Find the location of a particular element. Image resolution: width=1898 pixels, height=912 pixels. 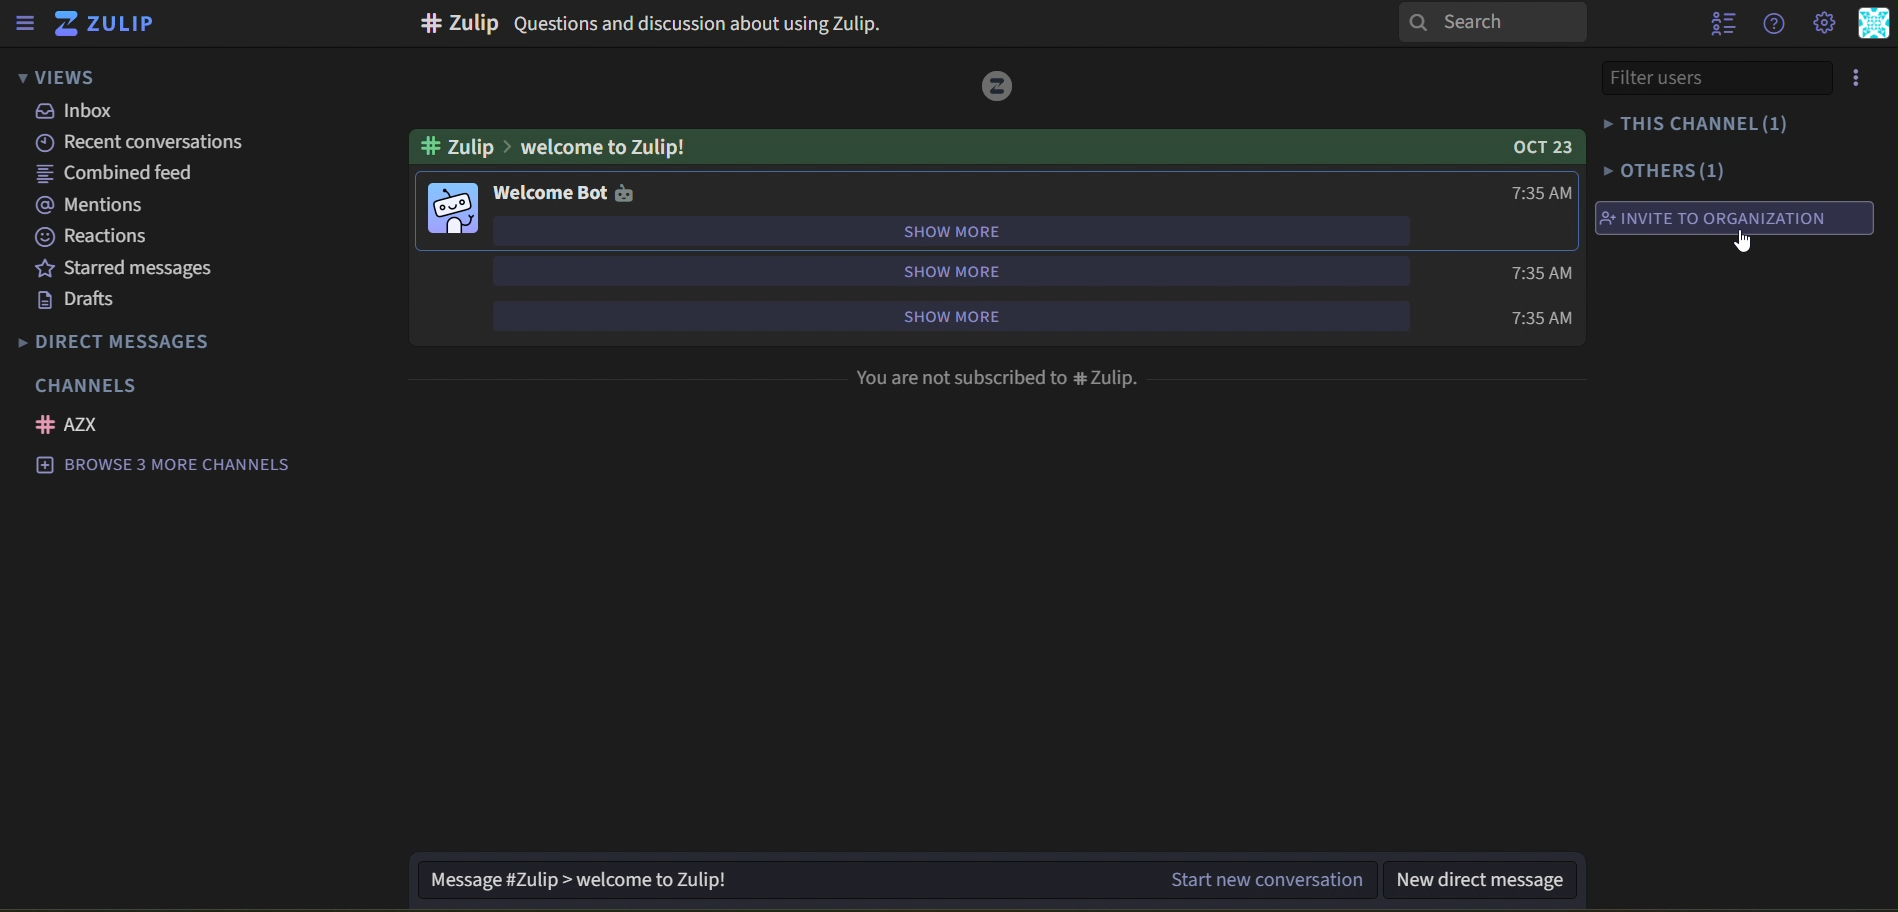

drafts is located at coordinates (78, 300).